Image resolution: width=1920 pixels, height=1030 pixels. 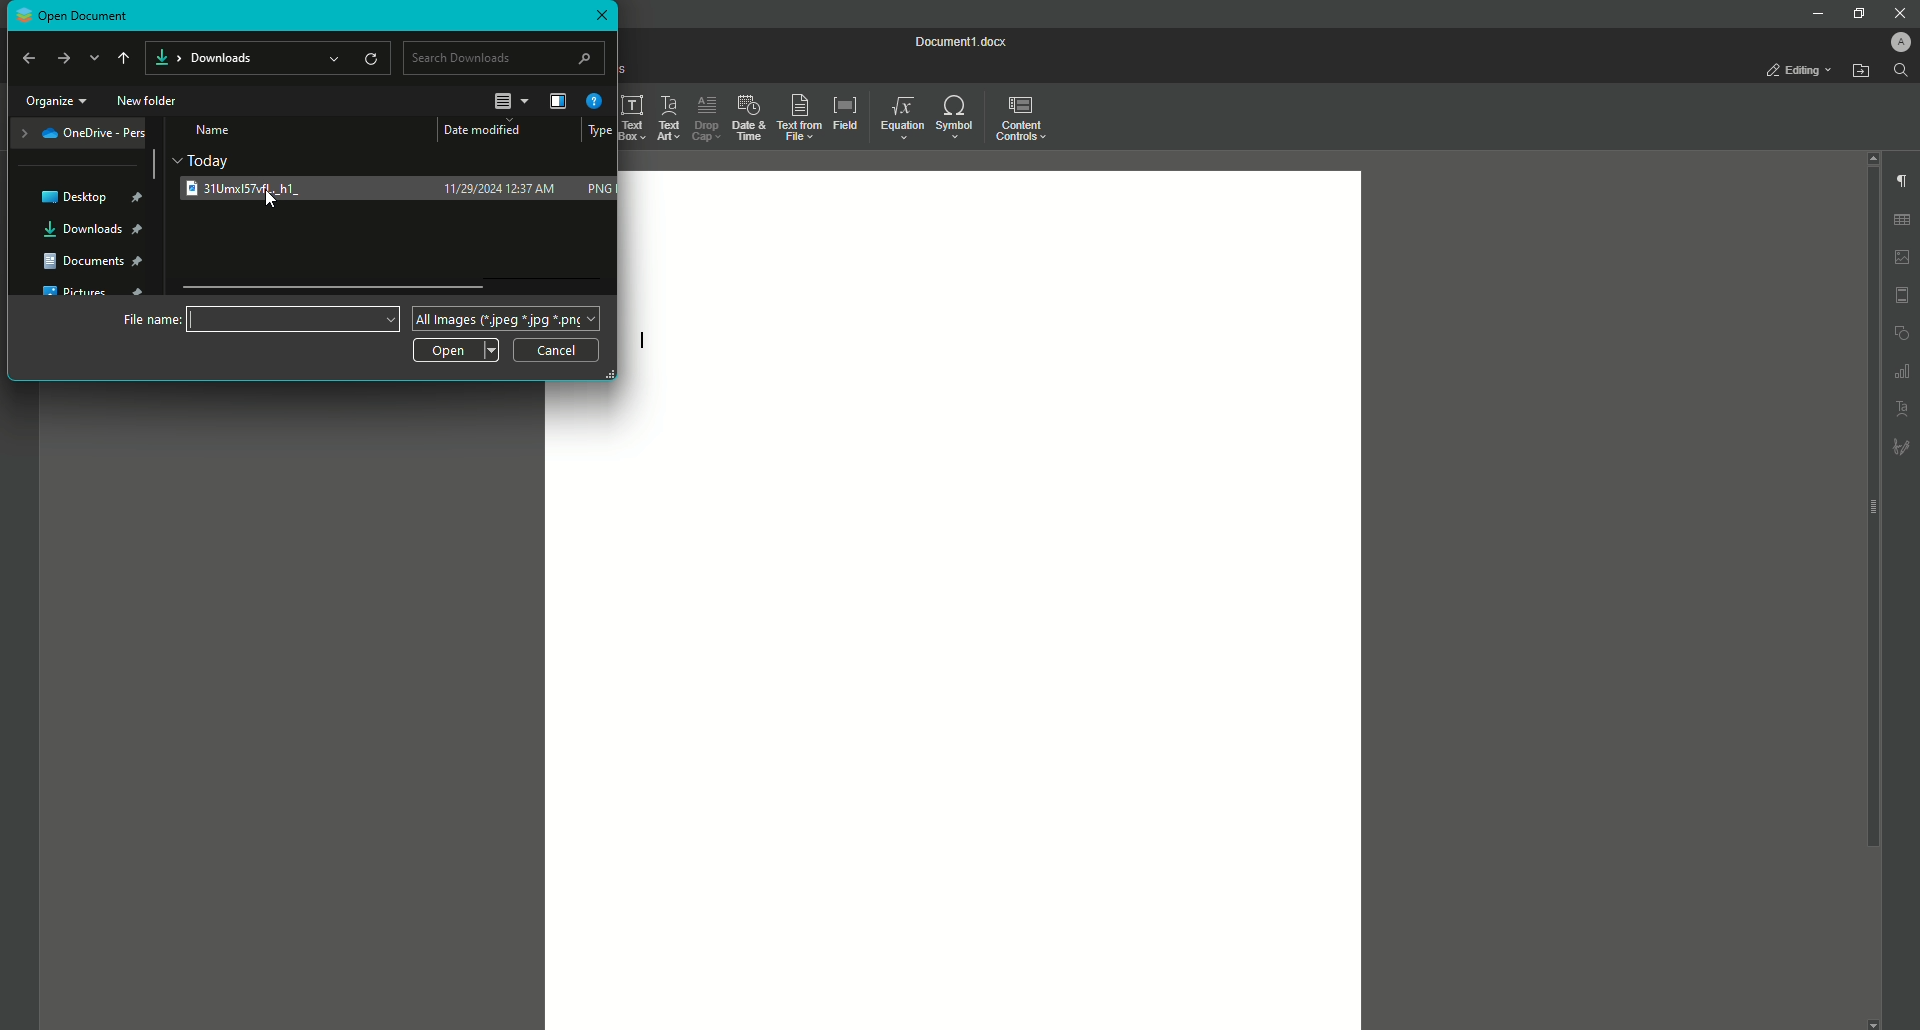 What do you see at coordinates (1903, 72) in the screenshot?
I see `Find` at bounding box center [1903, 72].